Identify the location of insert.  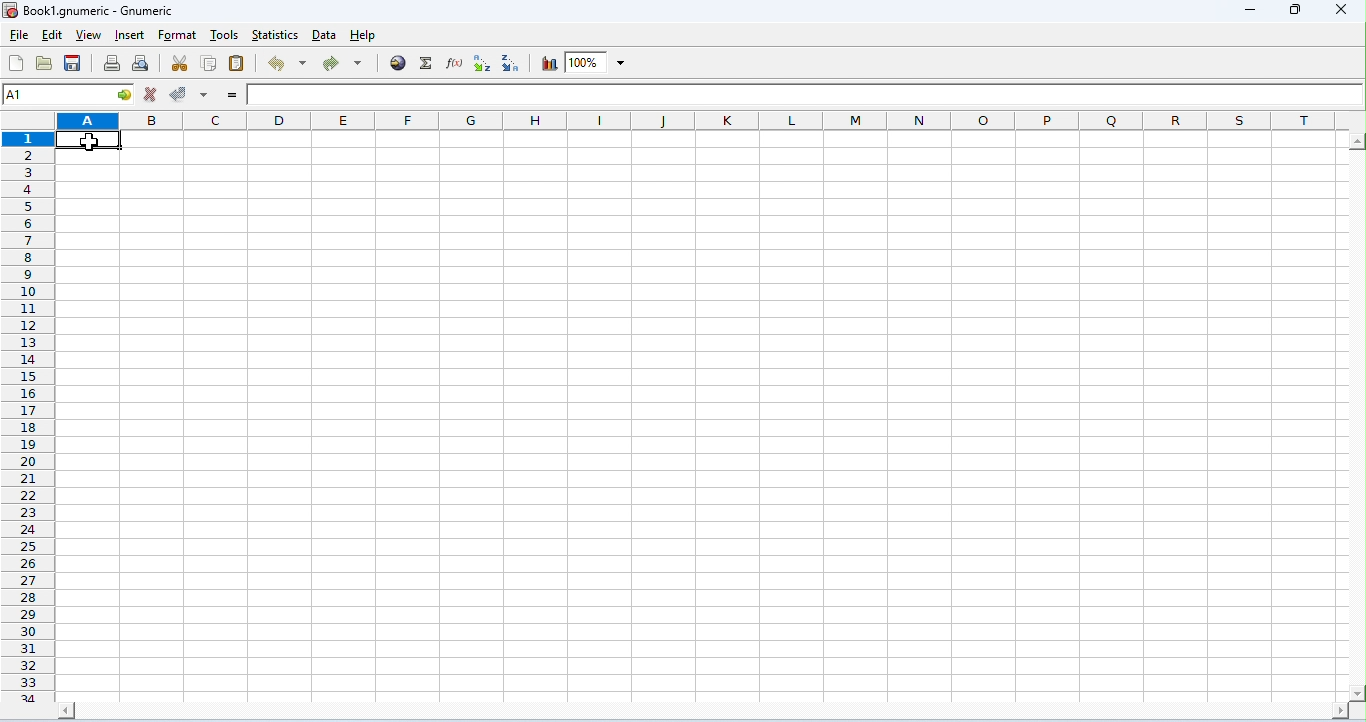
(130, 36).